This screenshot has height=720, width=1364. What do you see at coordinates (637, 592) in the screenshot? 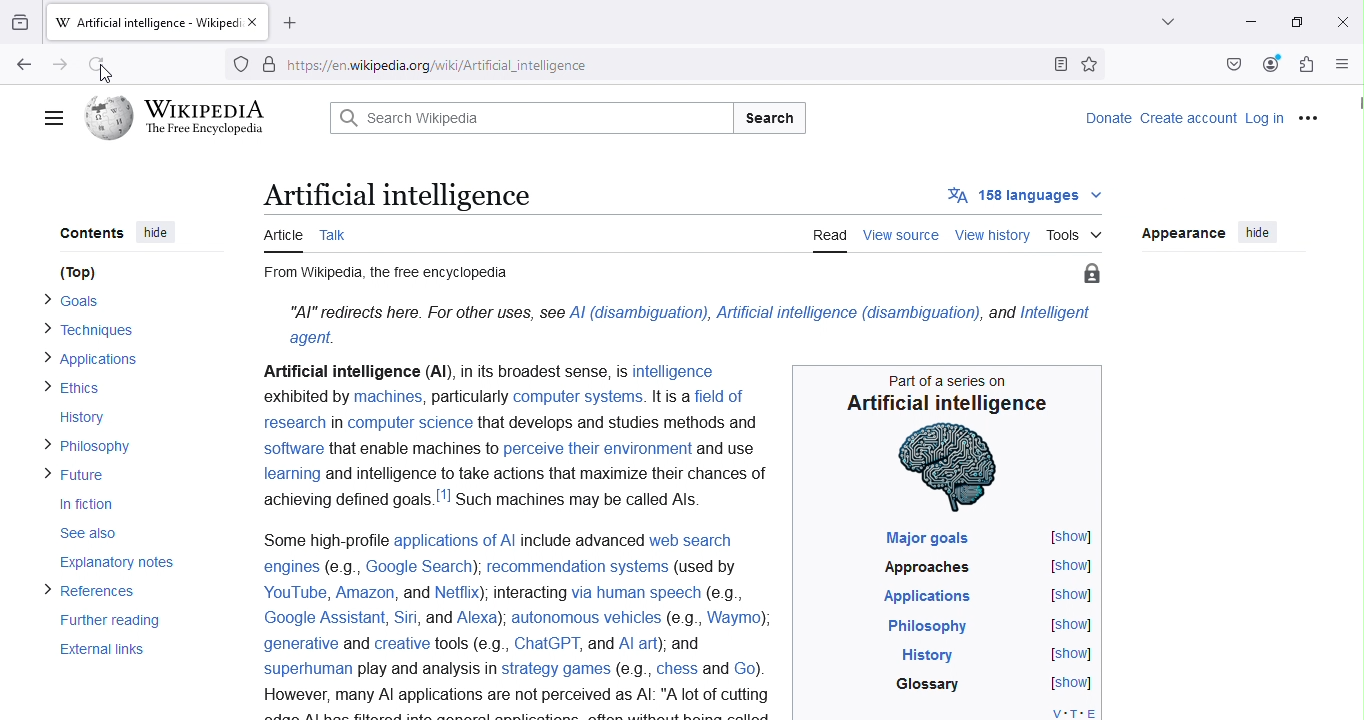
I see `via human speech` at bounding box center [637, 592].